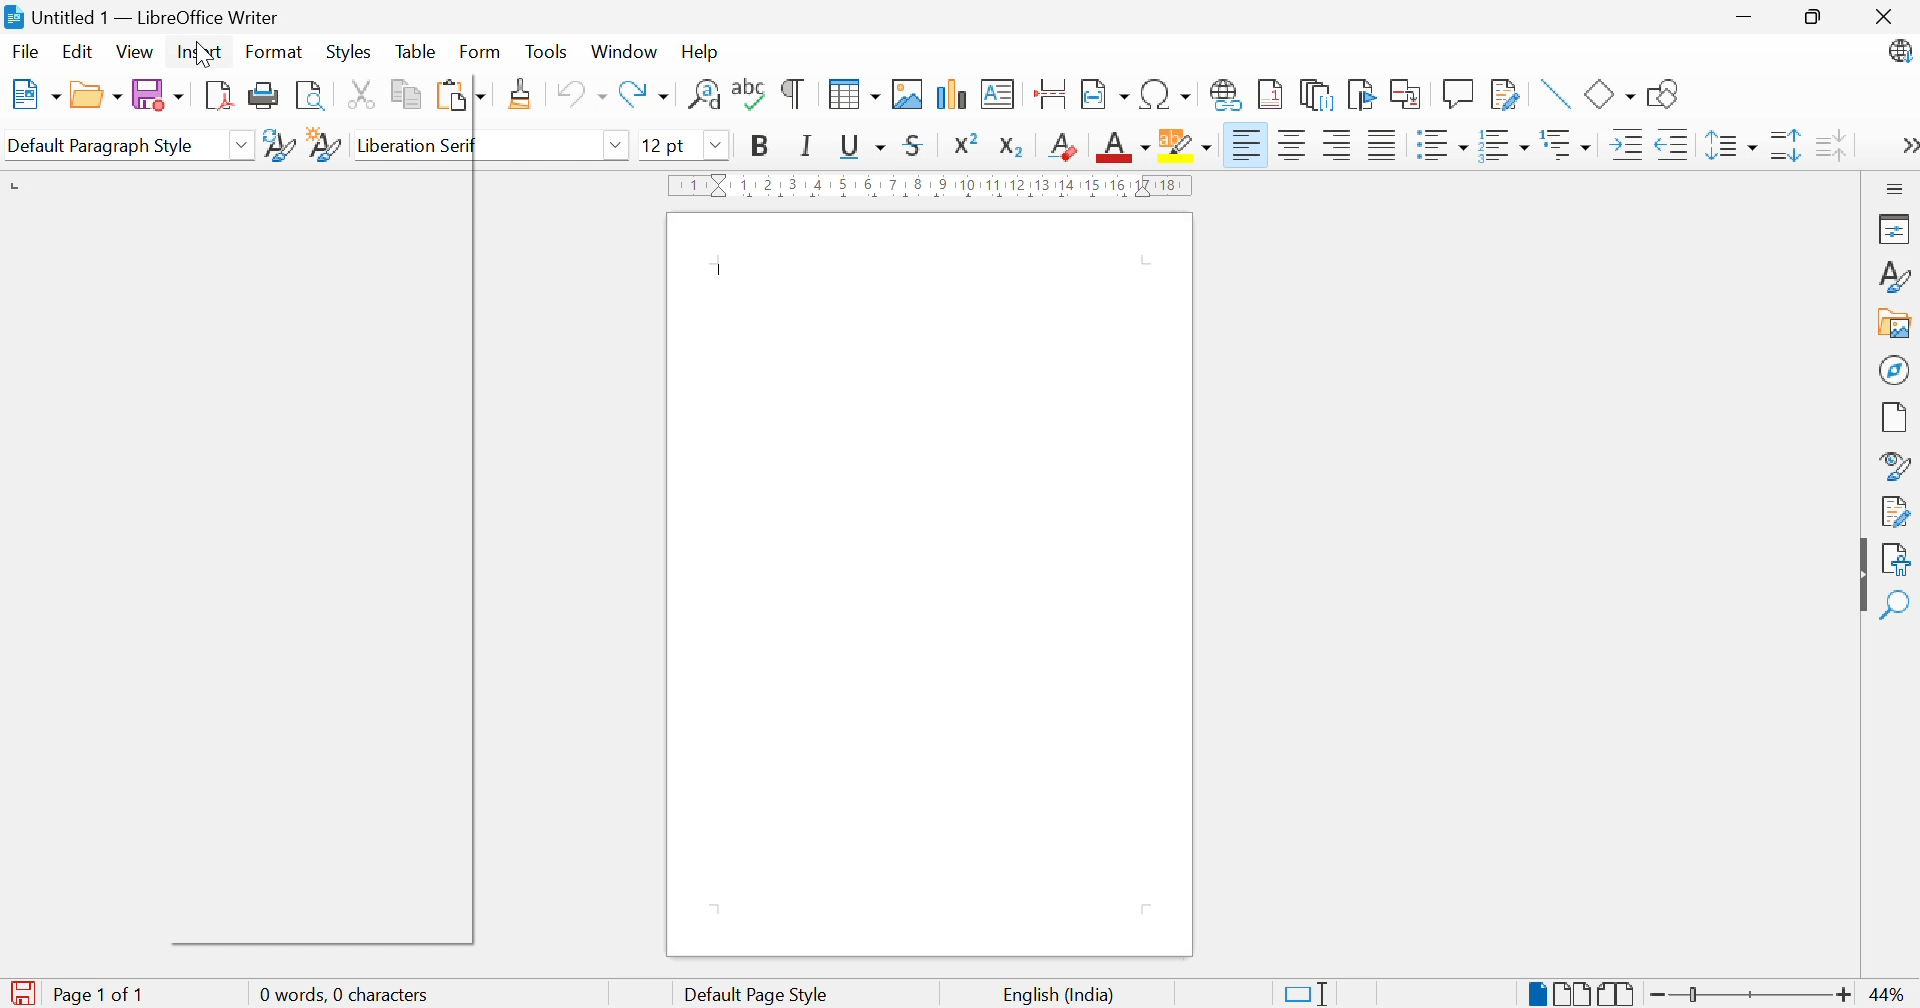  I want to click on Styles, so click(1898, 276).